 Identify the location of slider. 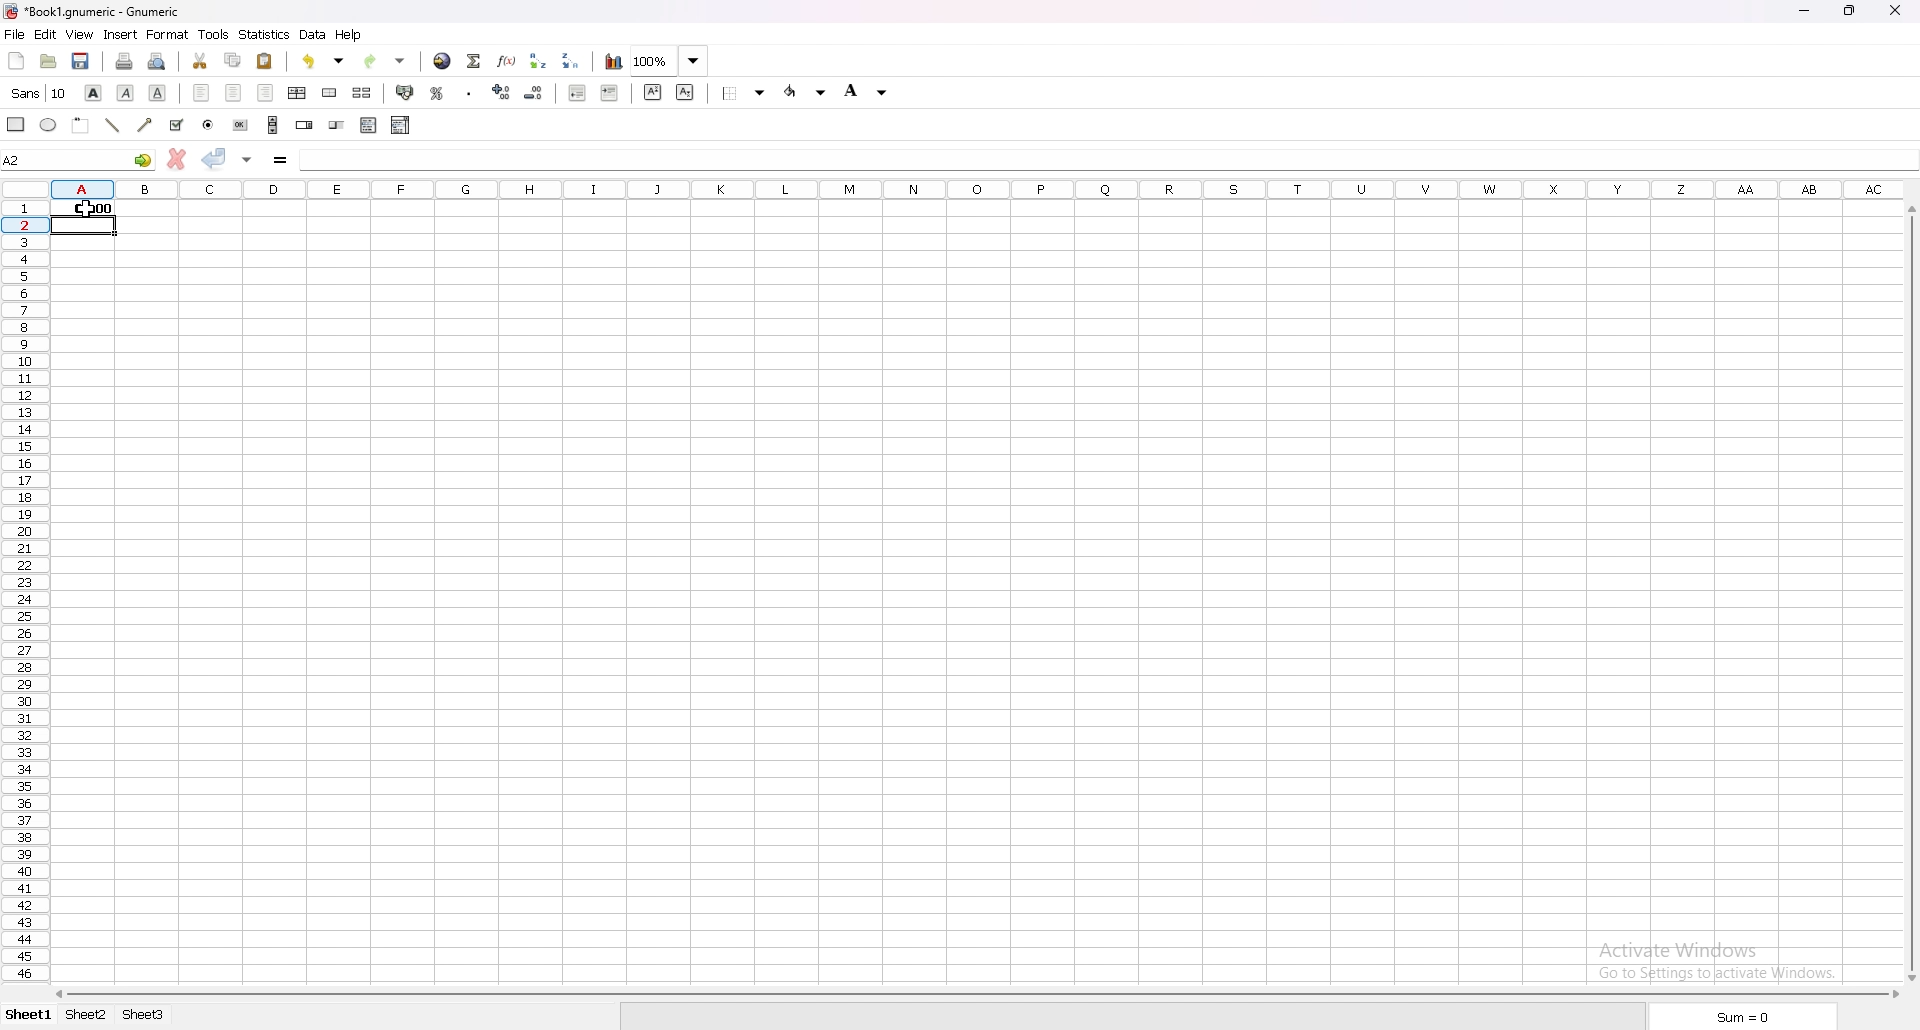
(338, 125).